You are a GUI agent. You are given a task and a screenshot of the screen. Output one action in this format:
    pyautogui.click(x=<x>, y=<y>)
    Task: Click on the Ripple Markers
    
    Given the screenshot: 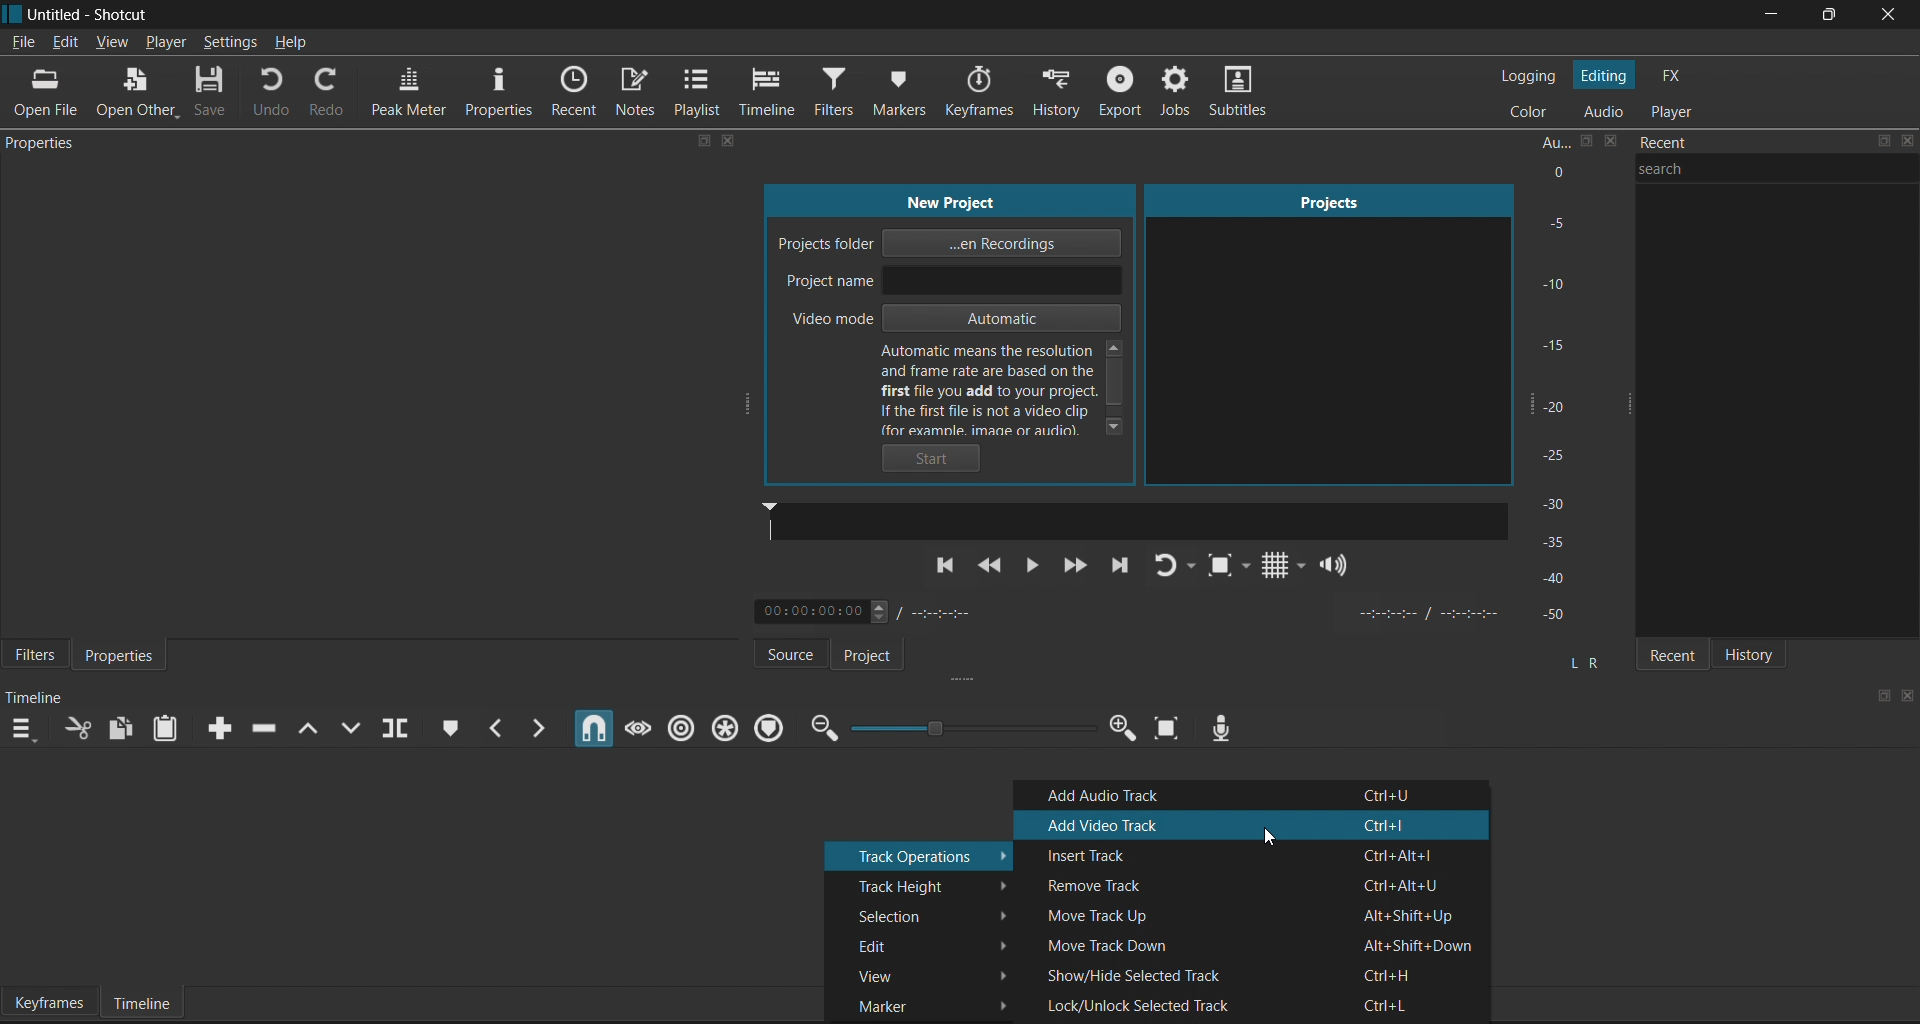 What is the action you would take?
    pyautogui.click(x=773, y=727)
    